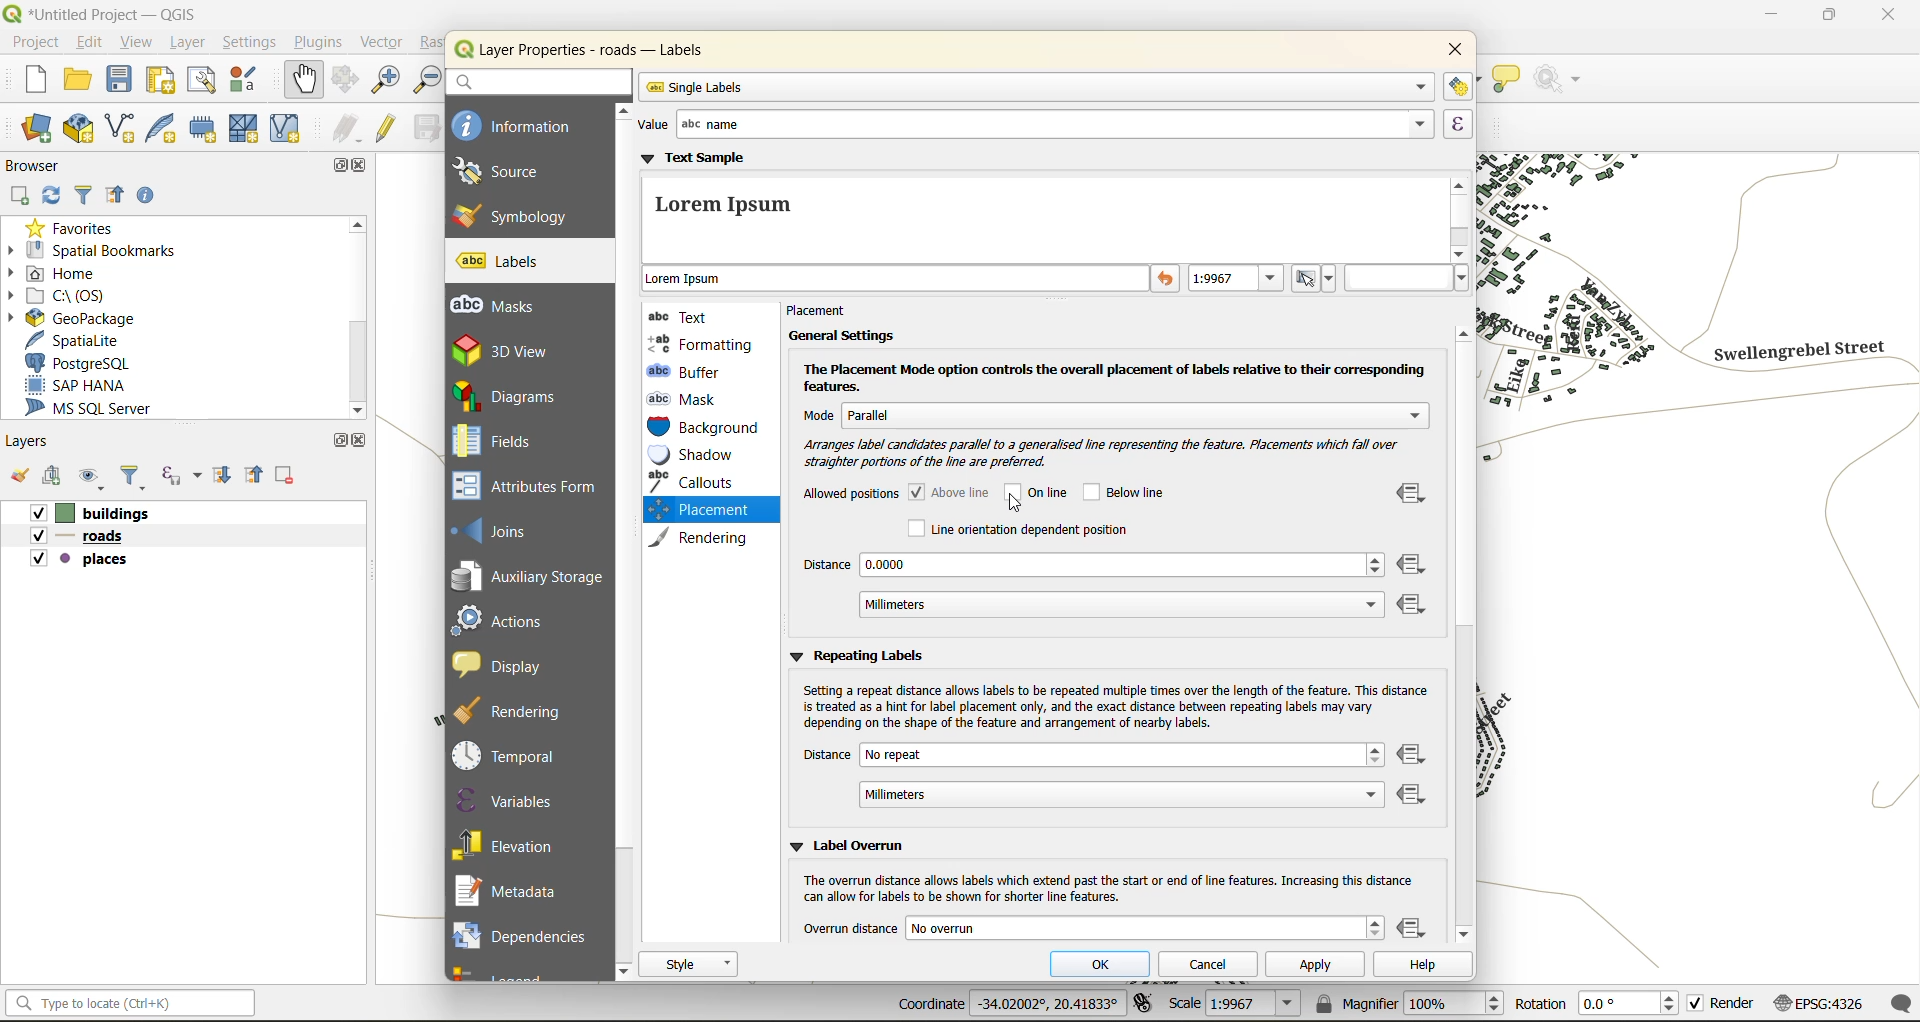 The image size is (1920, 1022). Describe the element at coordinates (1883, 17) in the screenshot. I see `close` at that location.